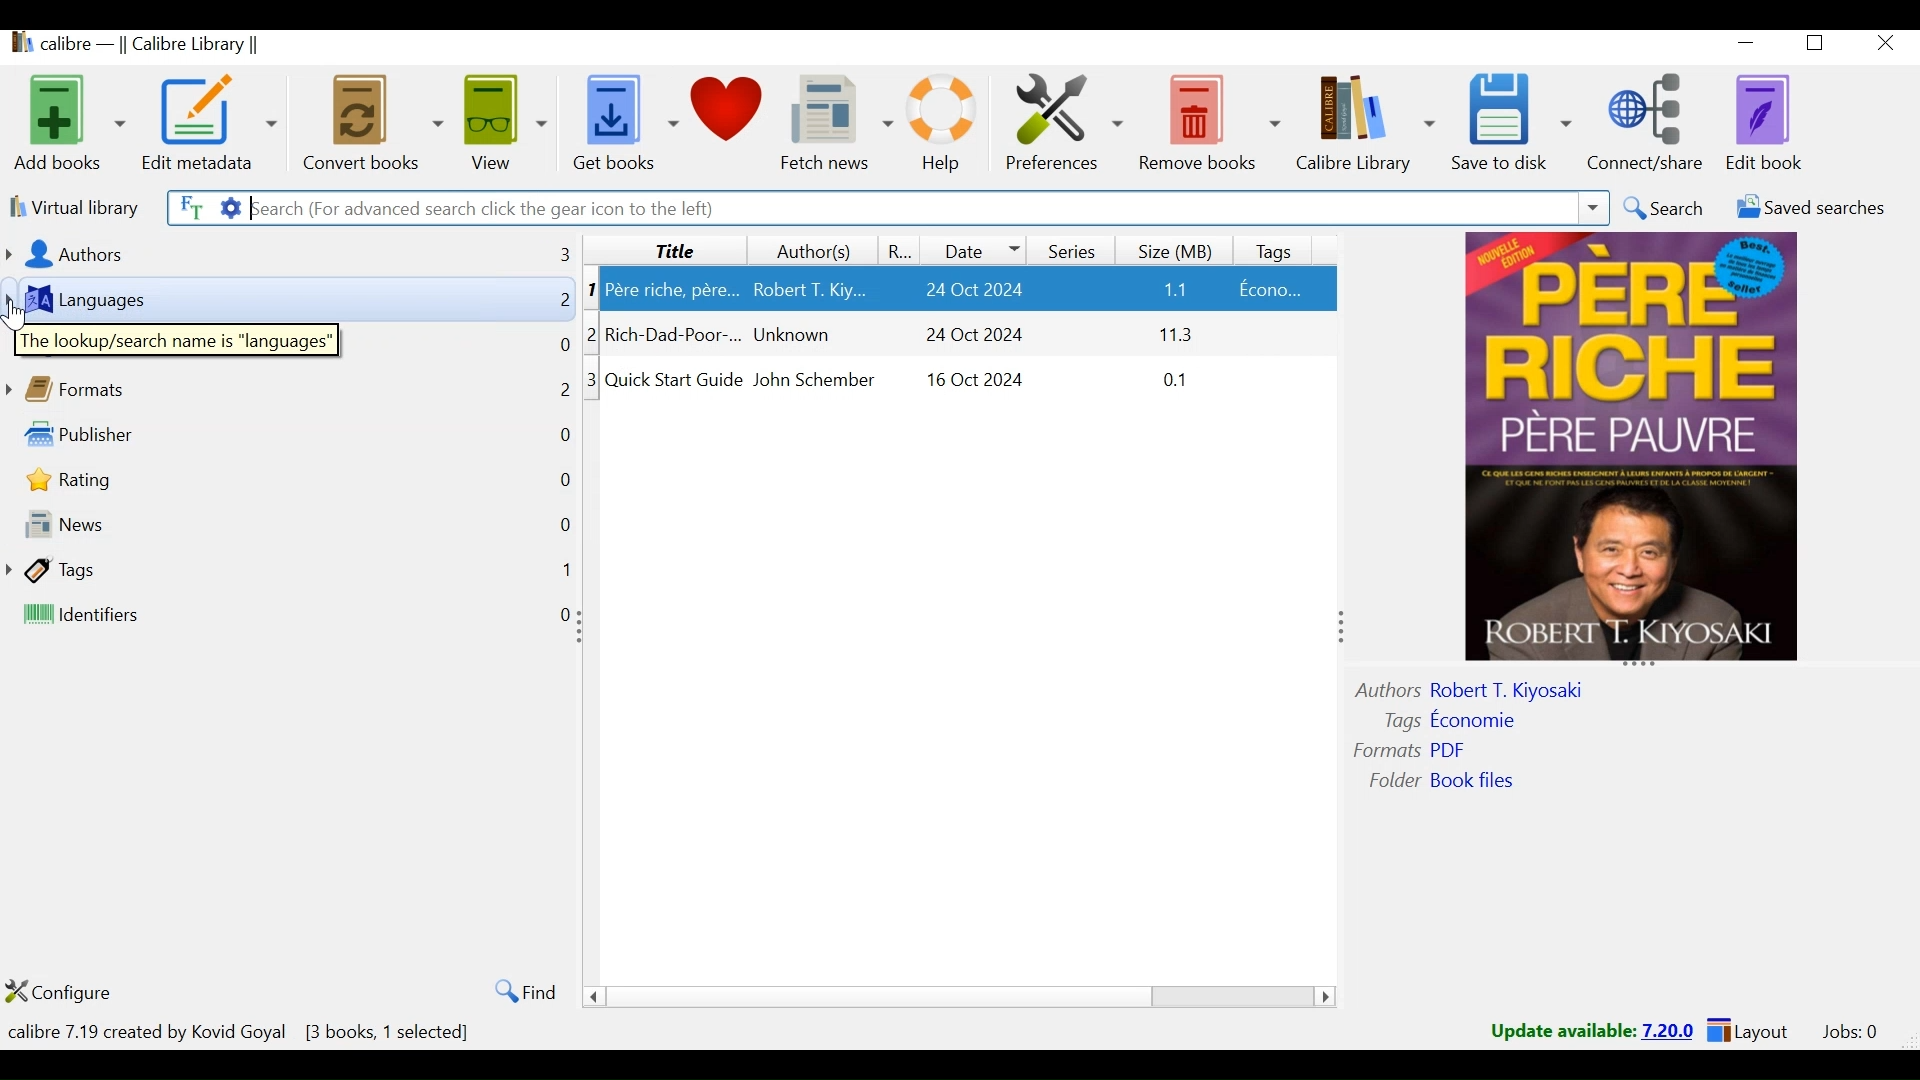  Describe the element at coordinates (905, 208) in the screenshot. I see `search (For advanced search click the gear icon to the left)` at that location.